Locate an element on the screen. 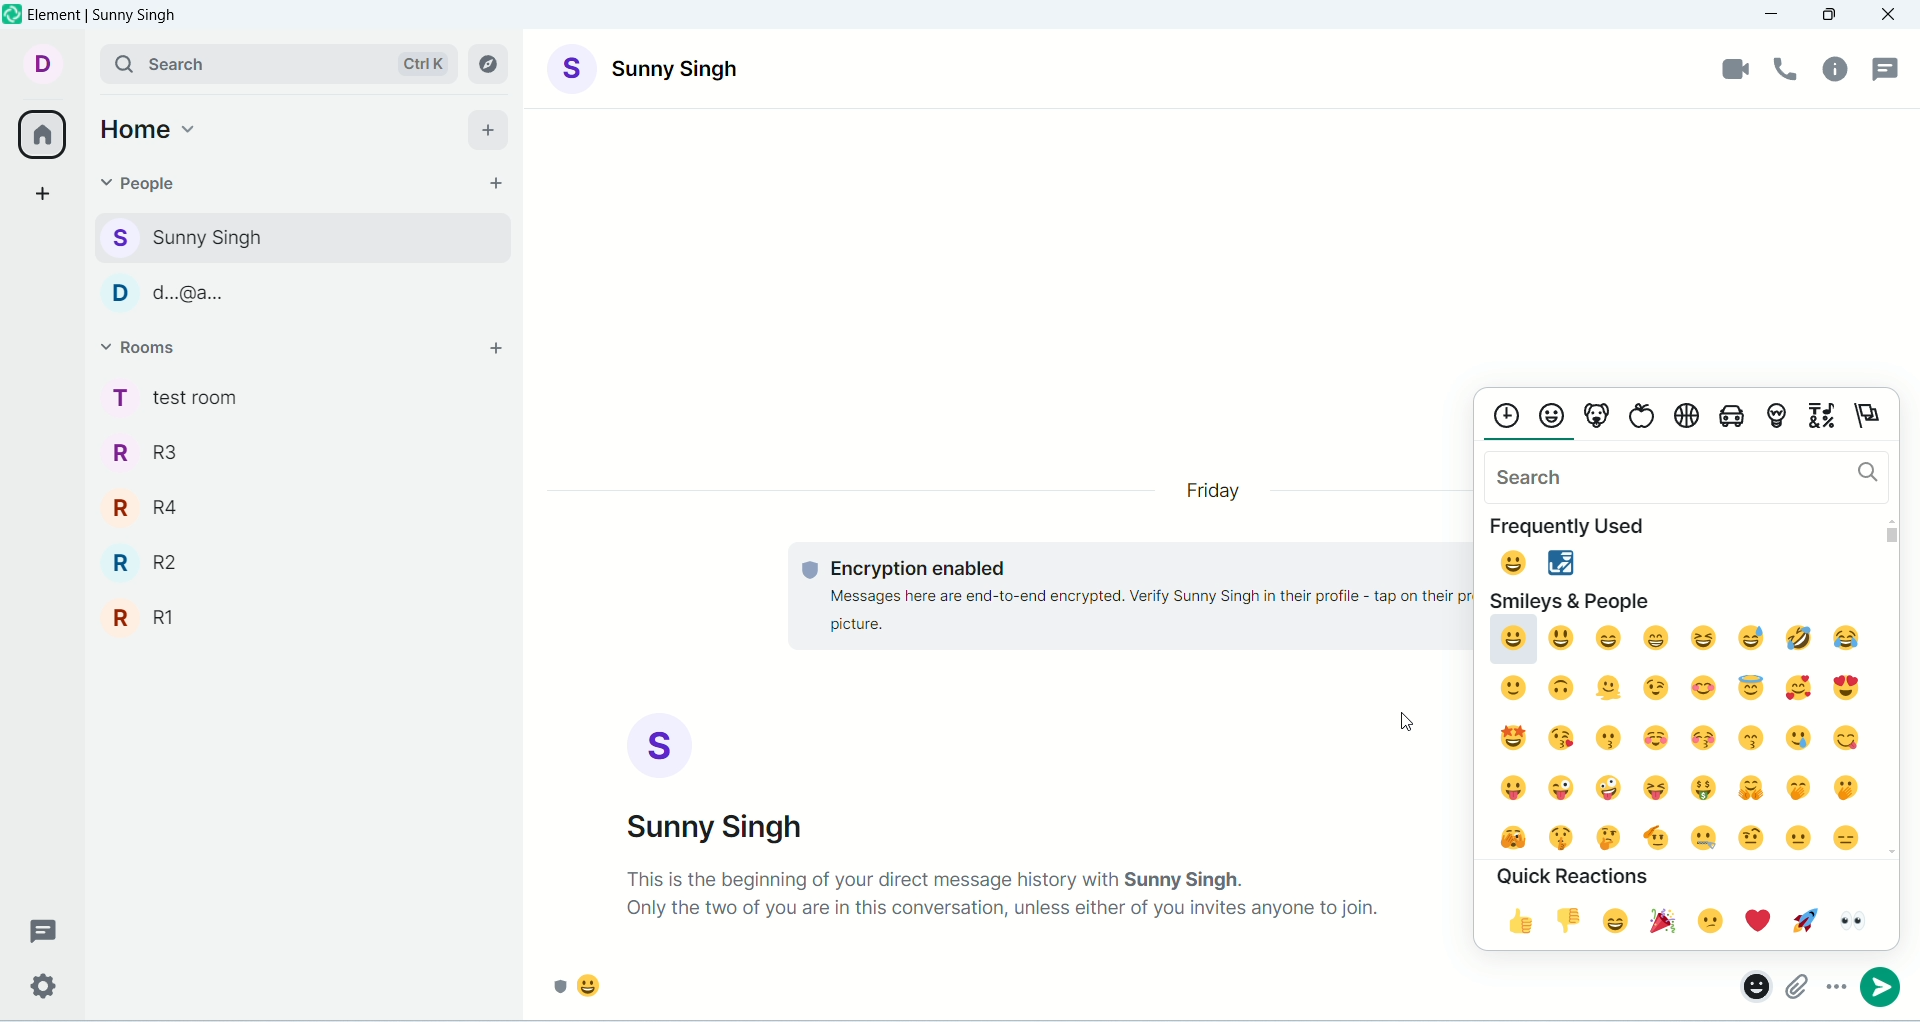 The height and width of the screenshot is (1022, 1920). emoji categories is located at coordinates (1690, 413).